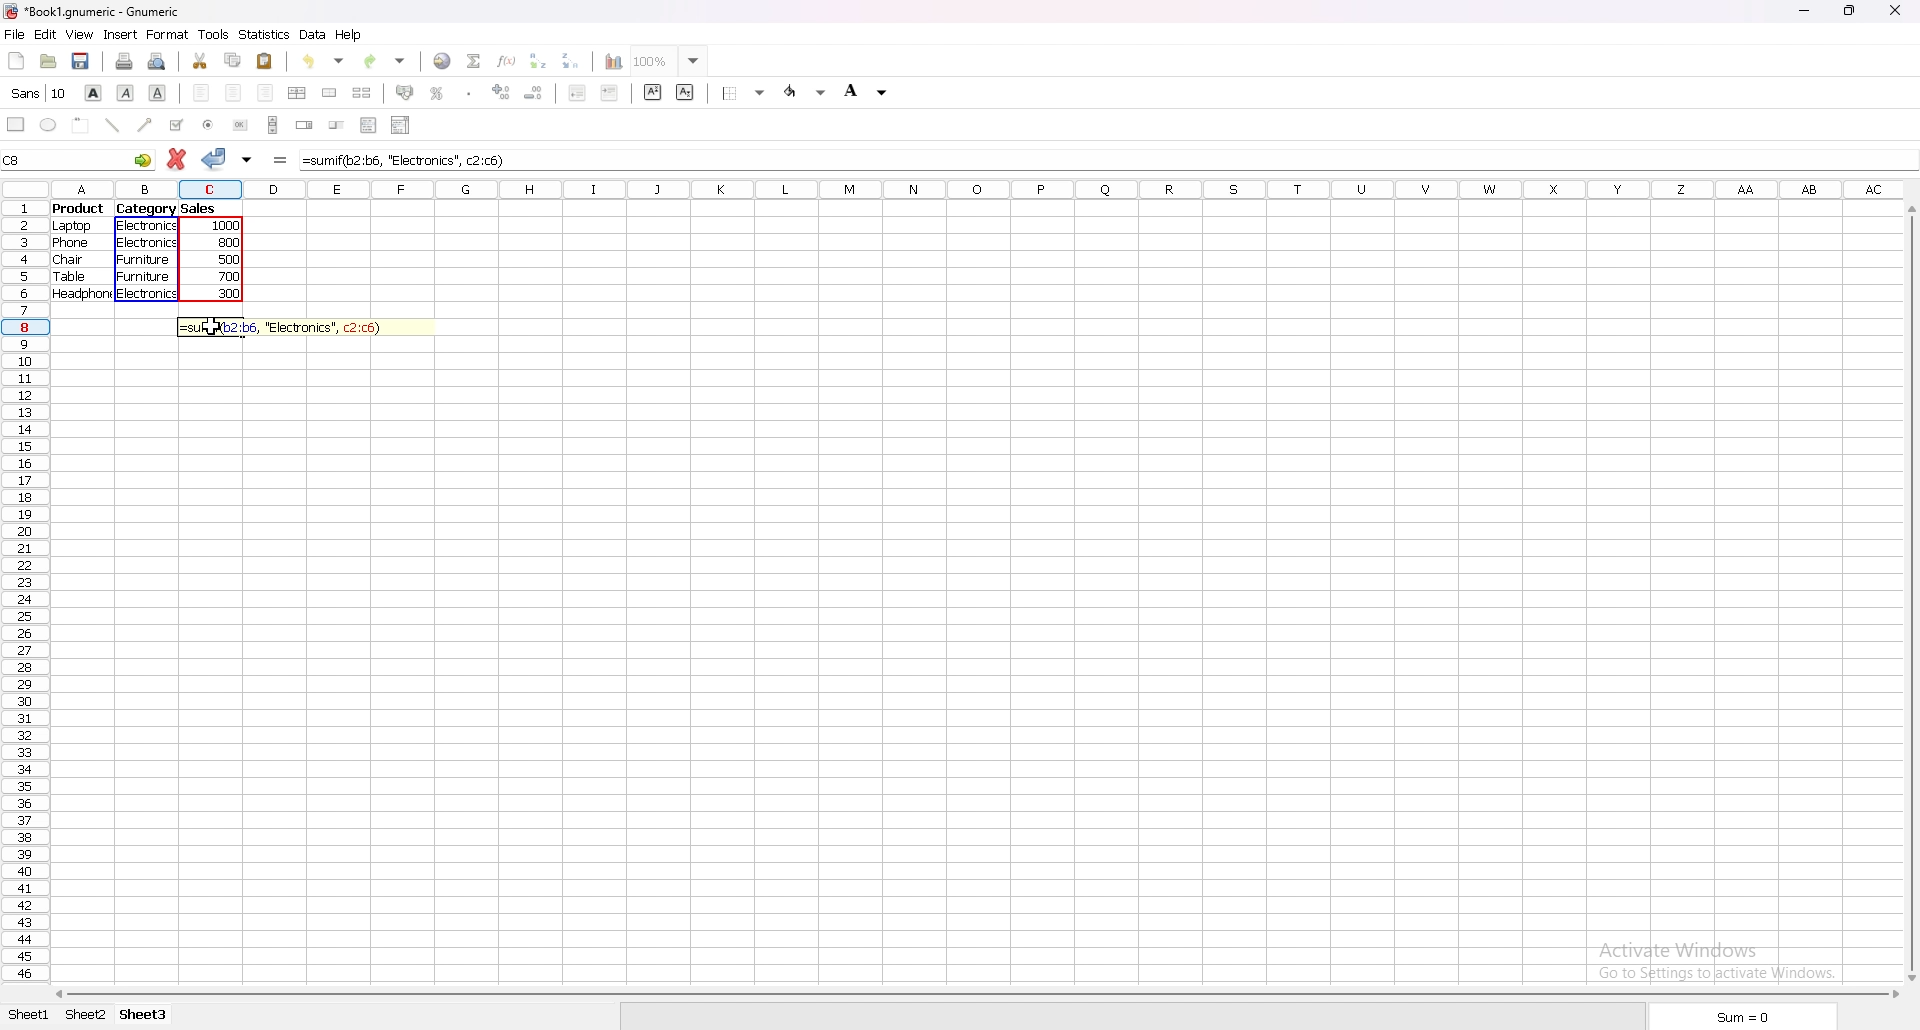 The width and height of the screenshot is (1920, 1030). I want to click on formula, so click(281, 159).